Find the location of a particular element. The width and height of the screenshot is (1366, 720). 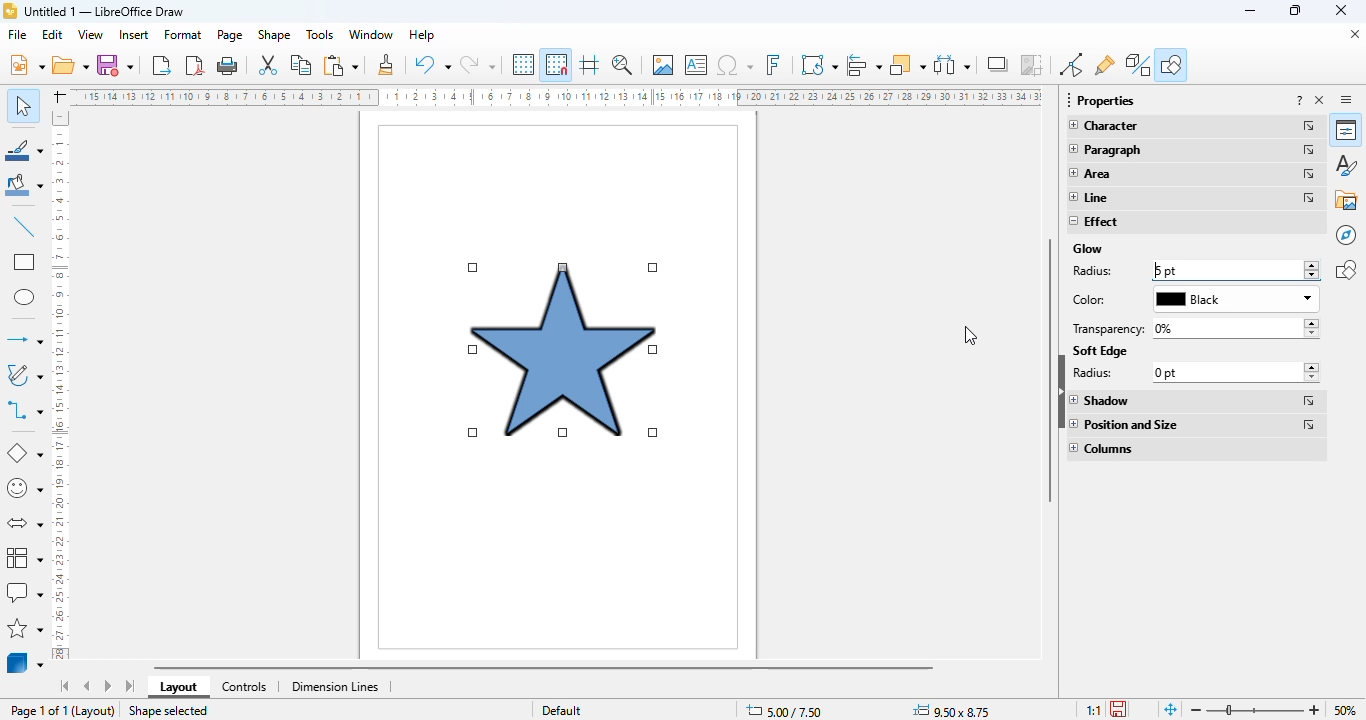

close is located at coordinates (1342, 11).